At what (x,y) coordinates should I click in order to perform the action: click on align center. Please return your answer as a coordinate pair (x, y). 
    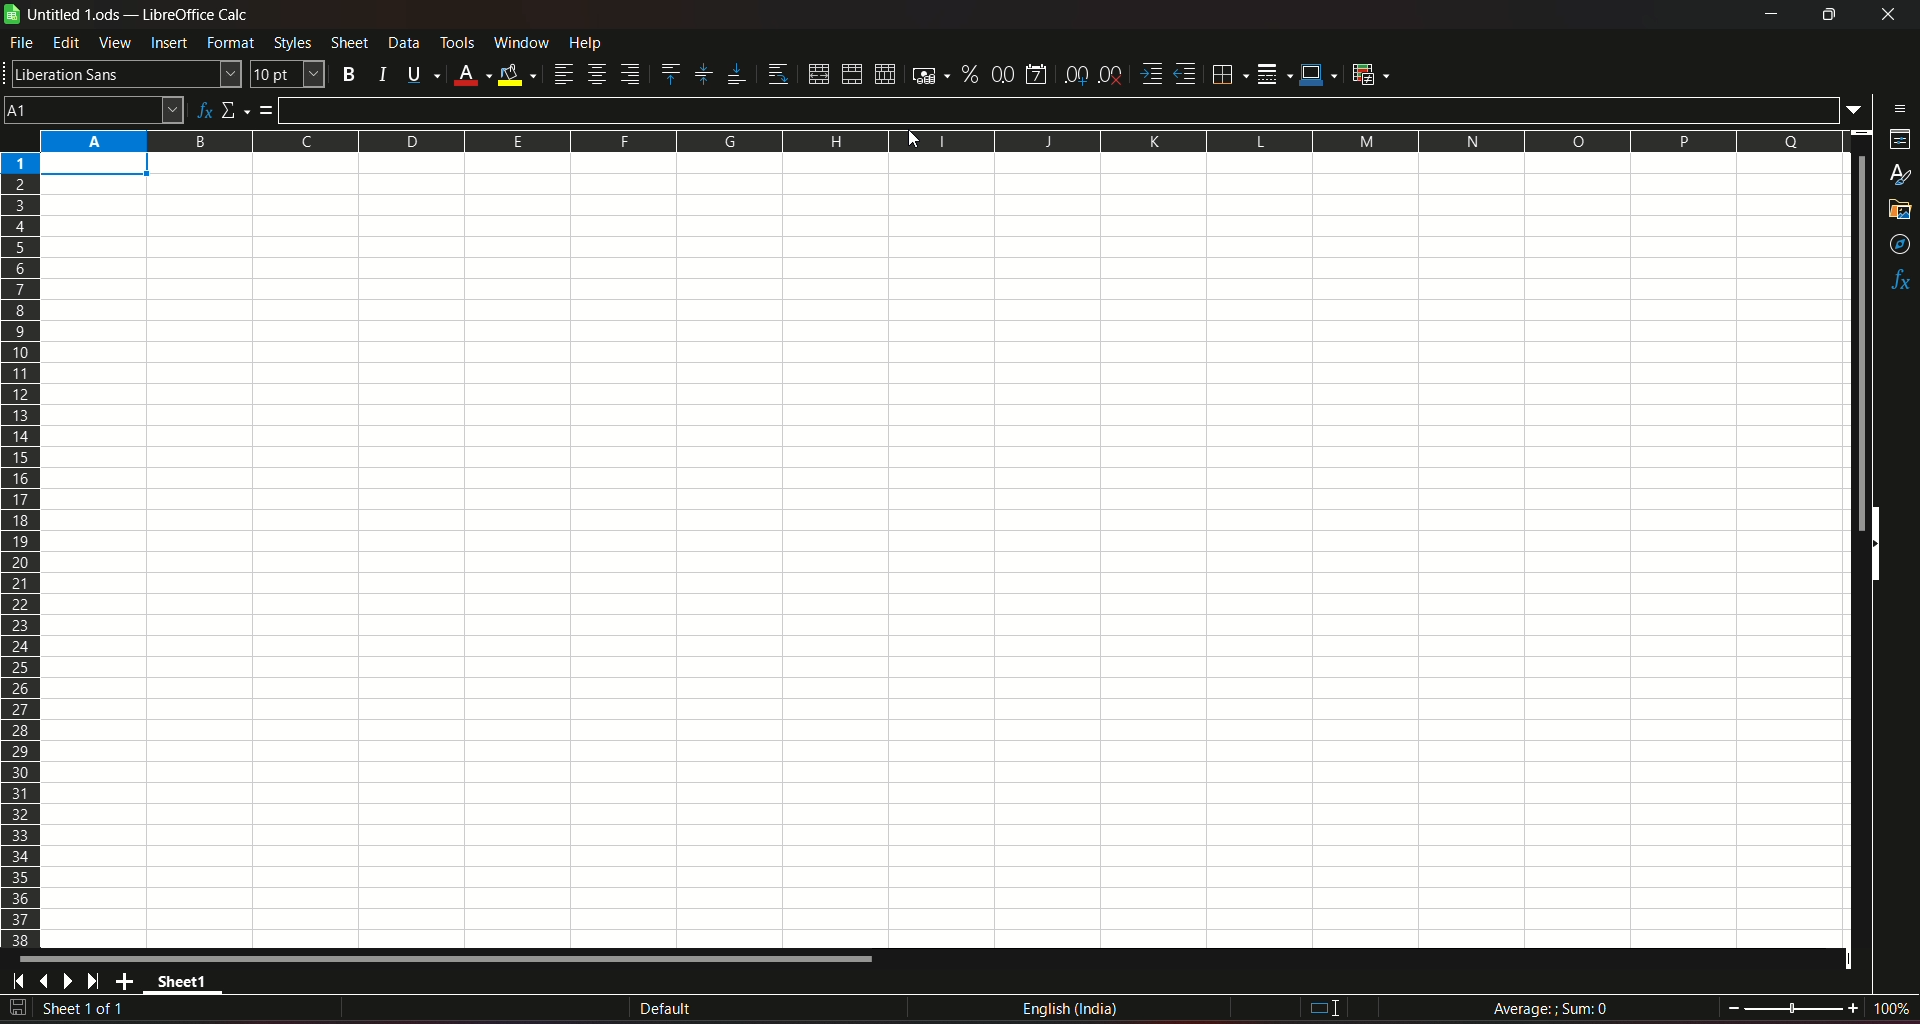
    Looking at the image, I should click on (596, 75).